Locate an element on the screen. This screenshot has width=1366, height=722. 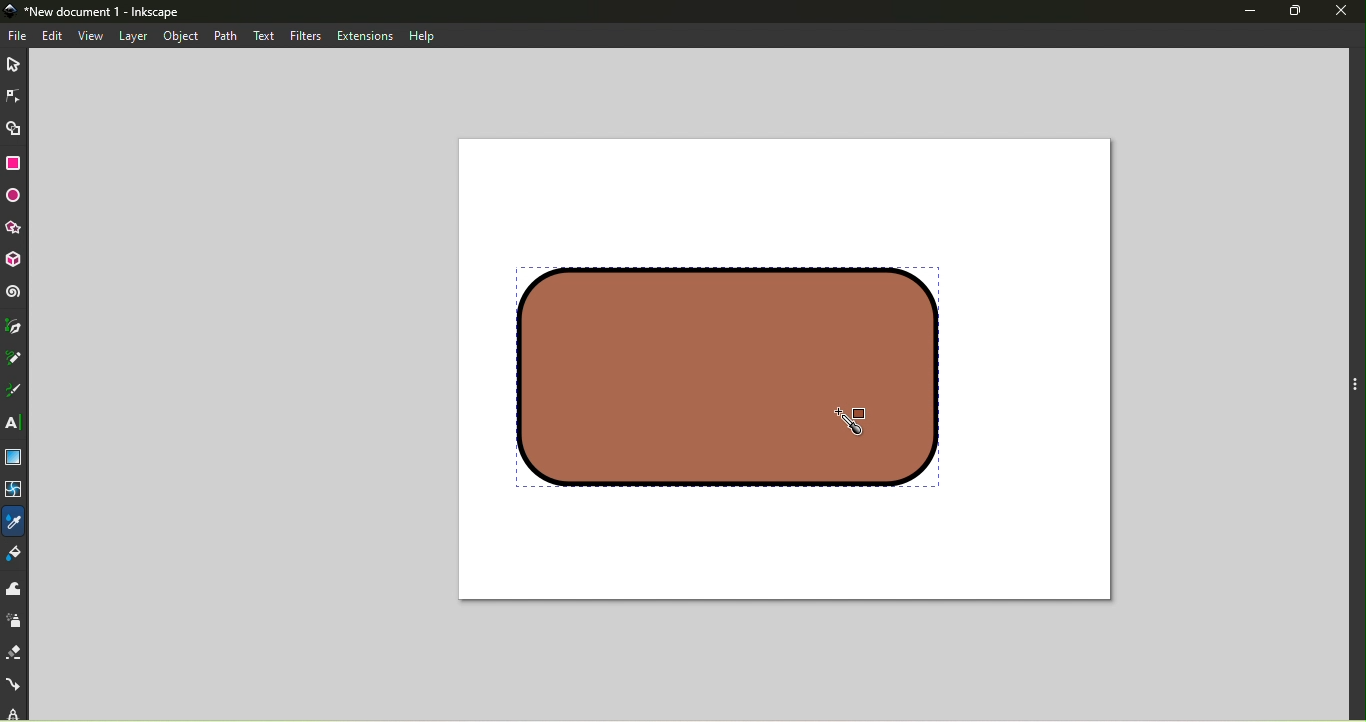
text is located at coordinates (262, 34).